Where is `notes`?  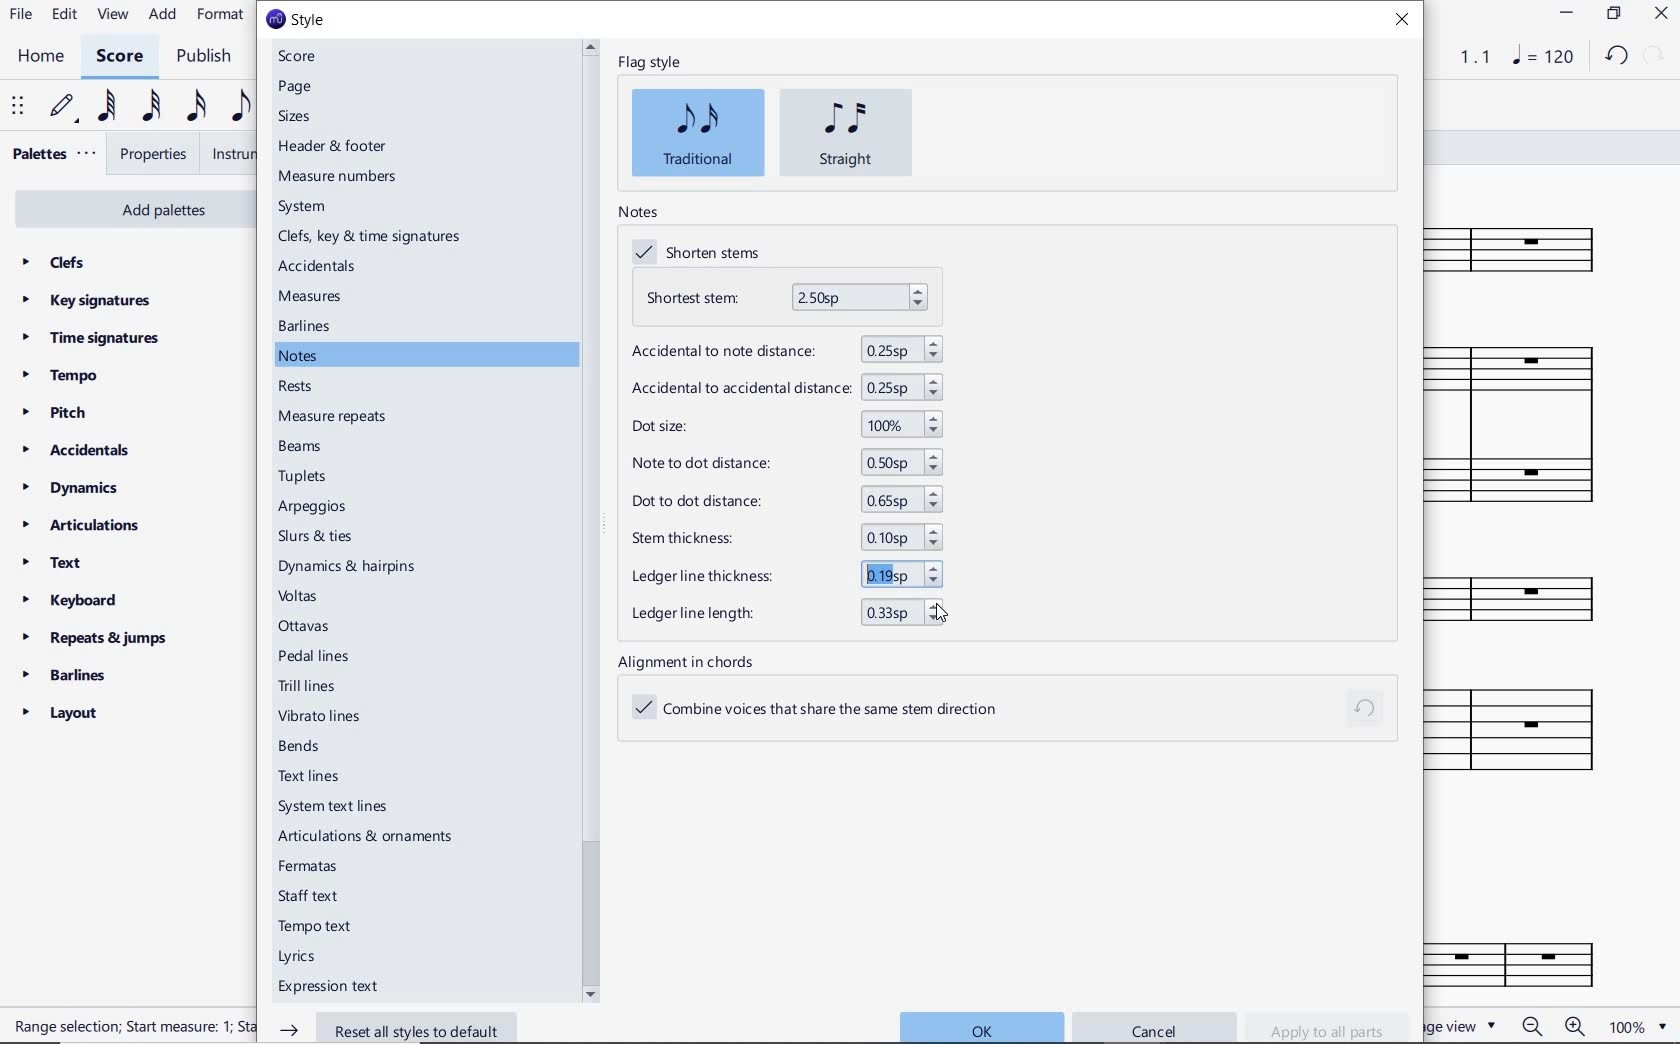 notes is located at coordinates (637, 212).